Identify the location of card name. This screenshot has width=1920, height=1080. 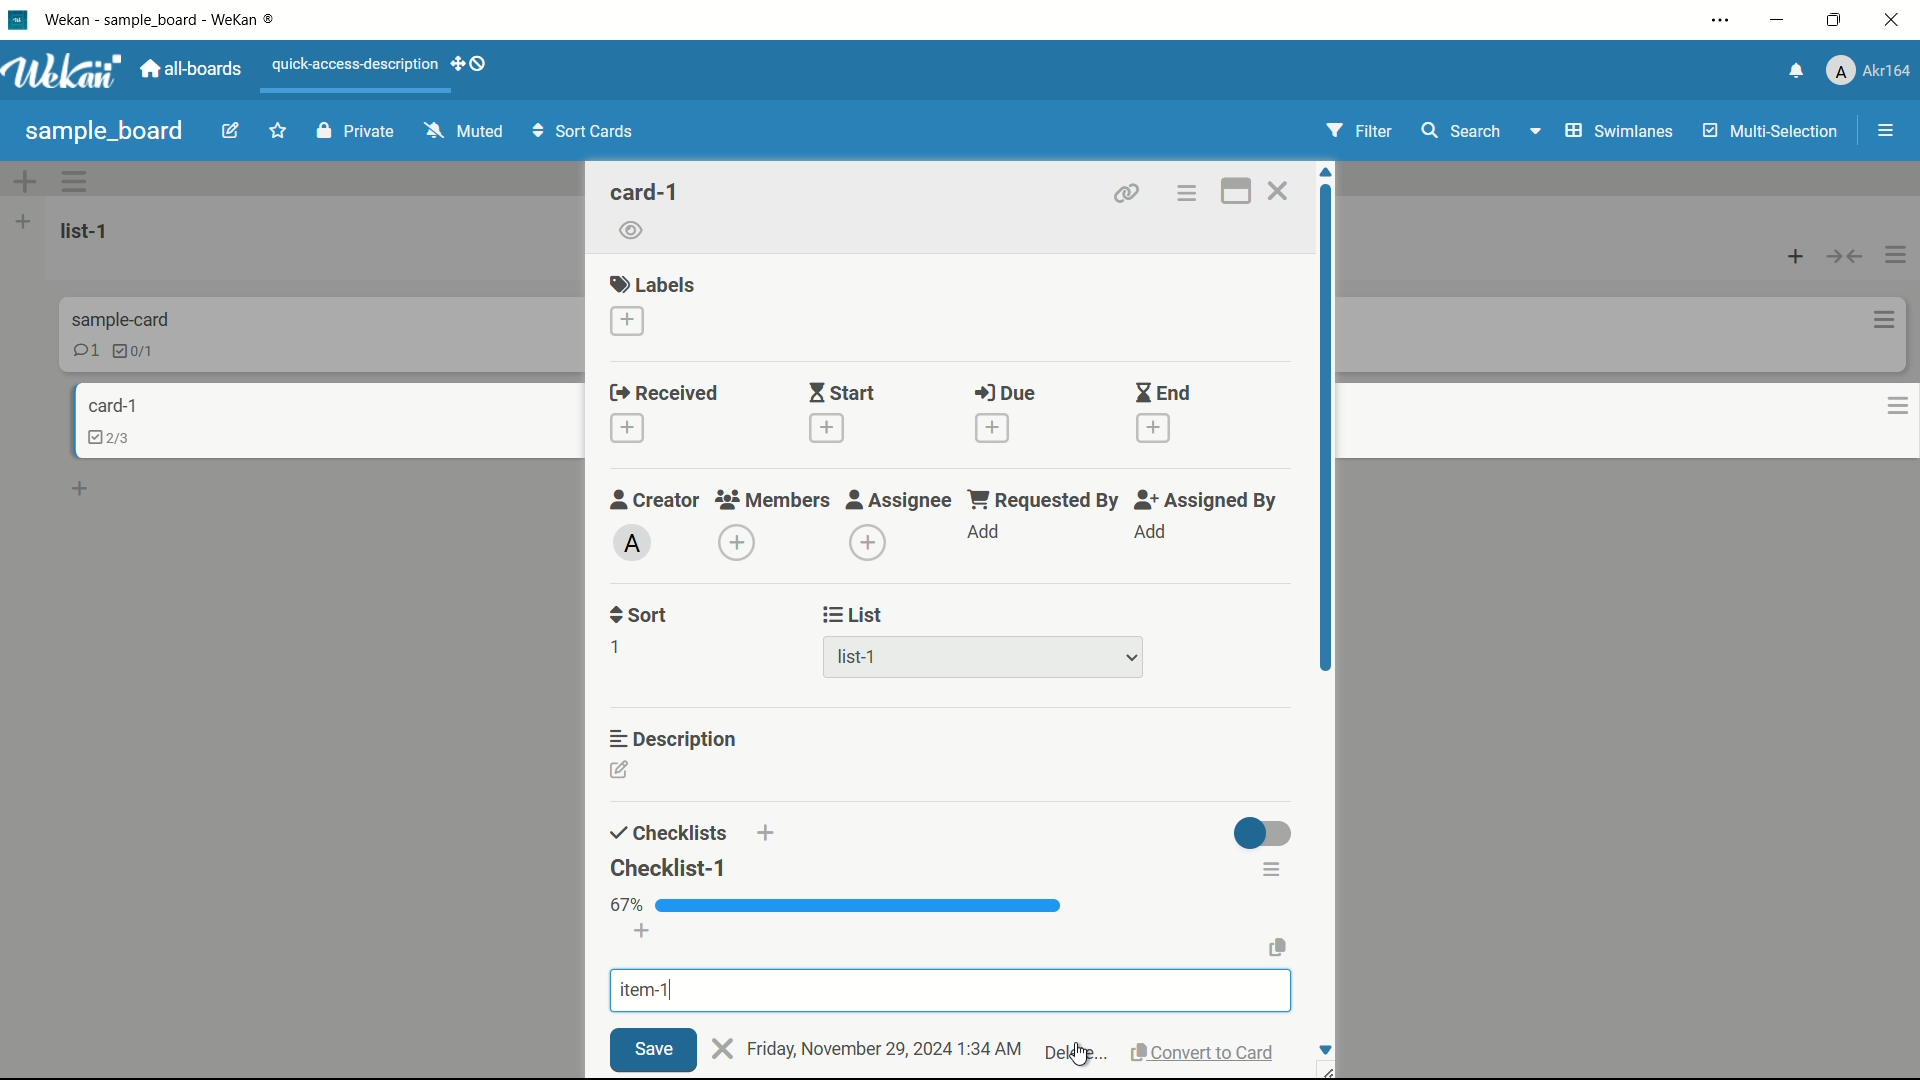
(644, 193).